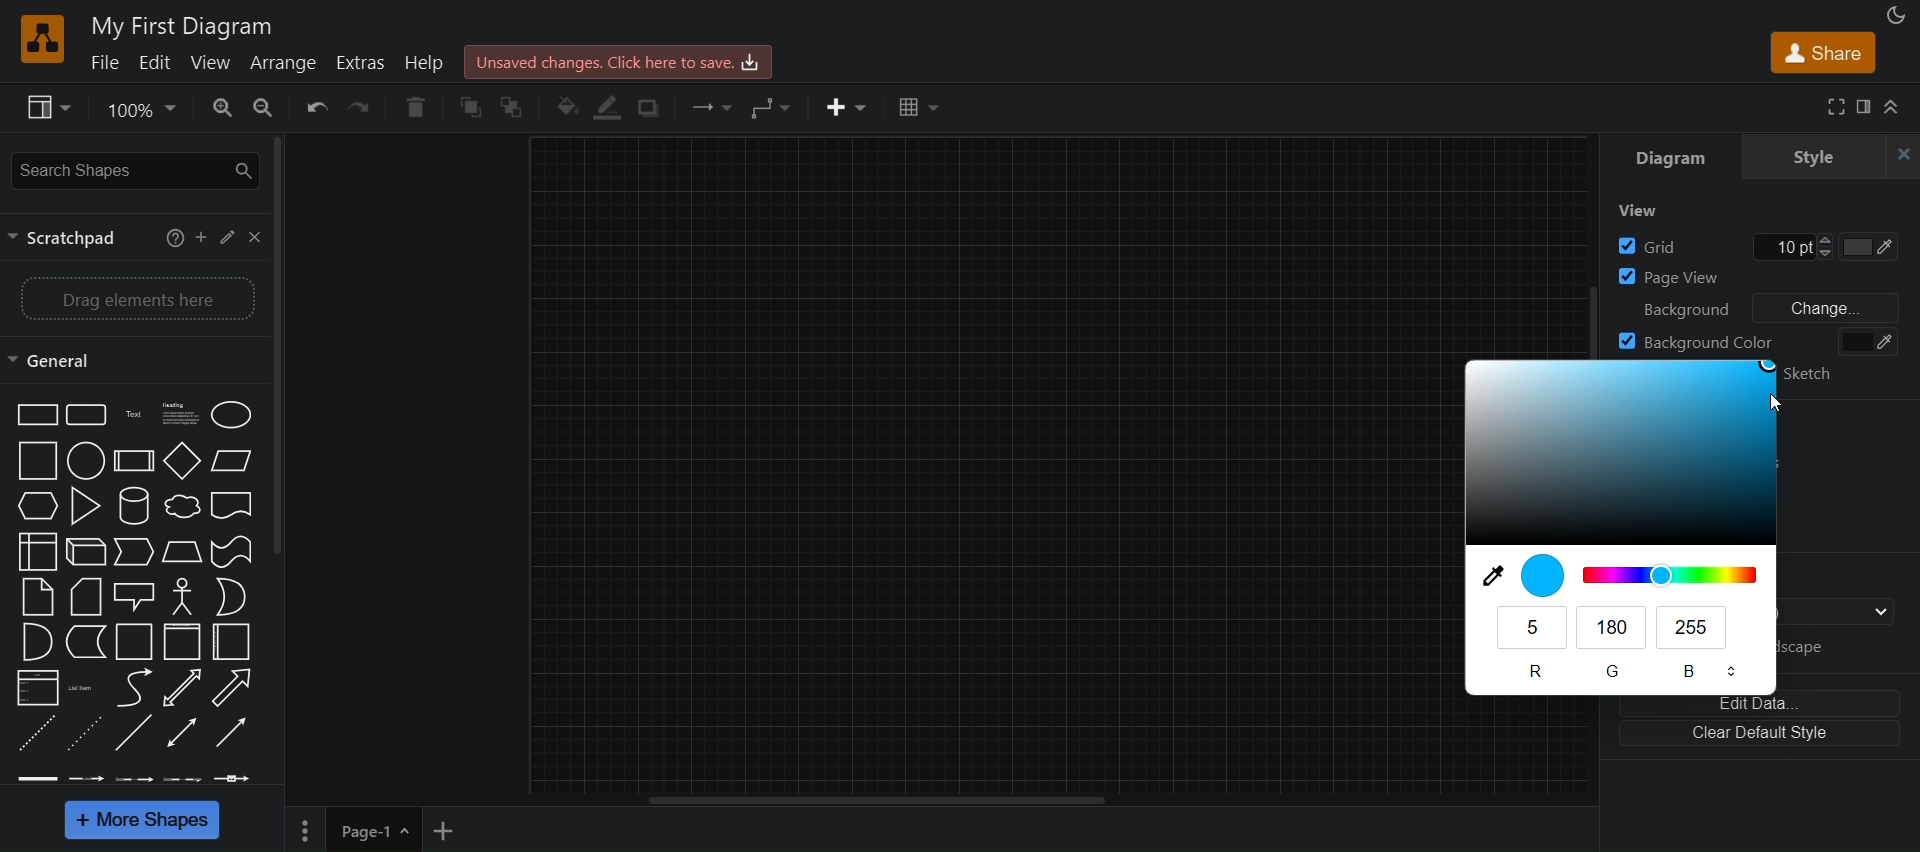  What do you see at coordinates (281, 350) in the screenshot?
I see `vertical scroll bar` at bounding box center [281, 350].